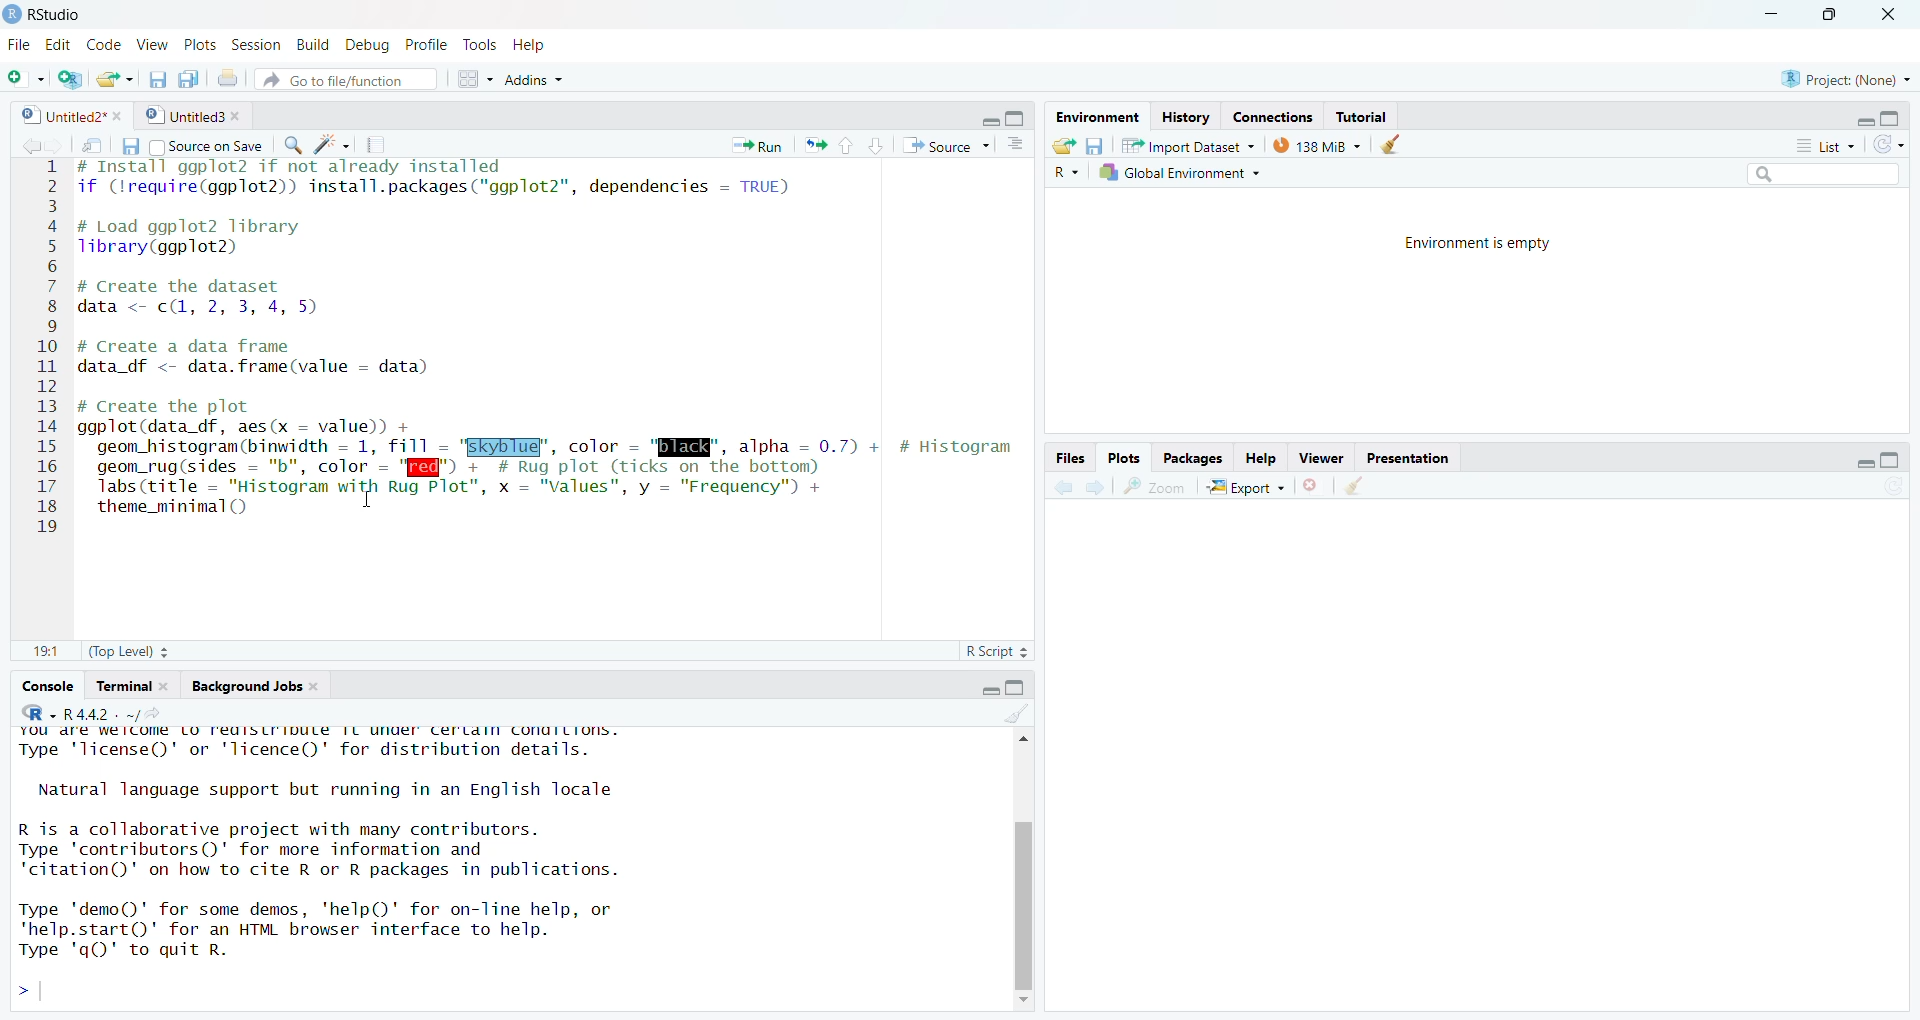  I want to click on Terminal, so click(129, 689).